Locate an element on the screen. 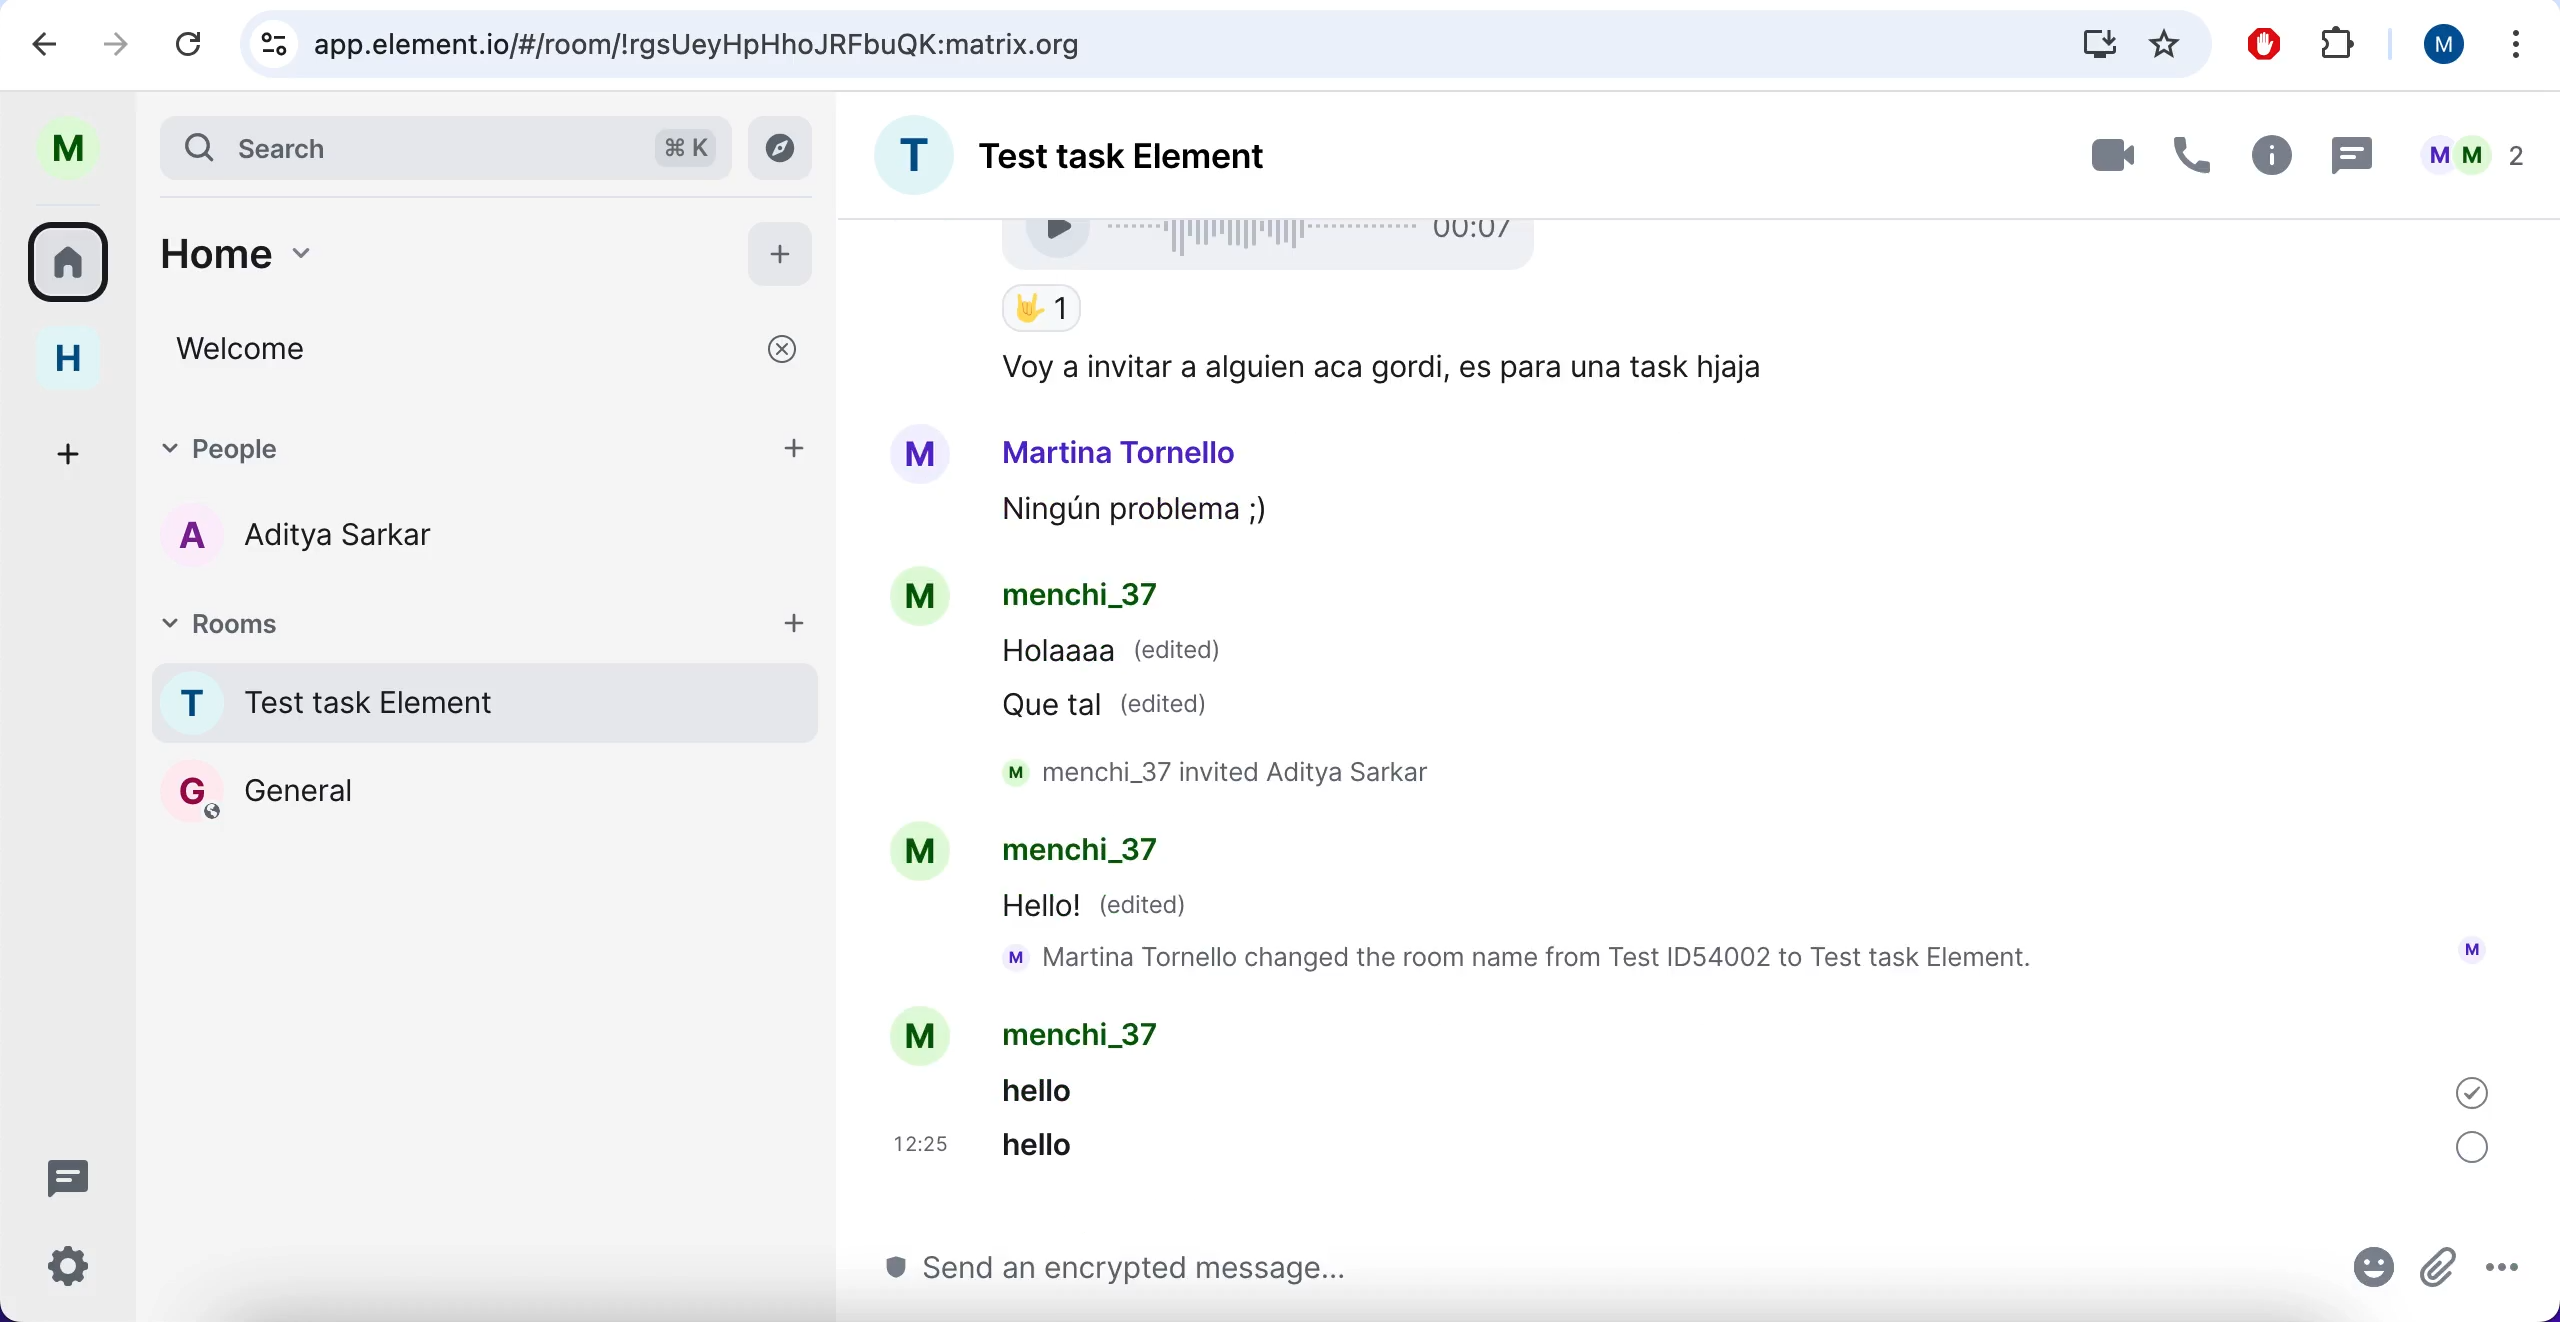  sync is located at coordinates (2468, 1149).